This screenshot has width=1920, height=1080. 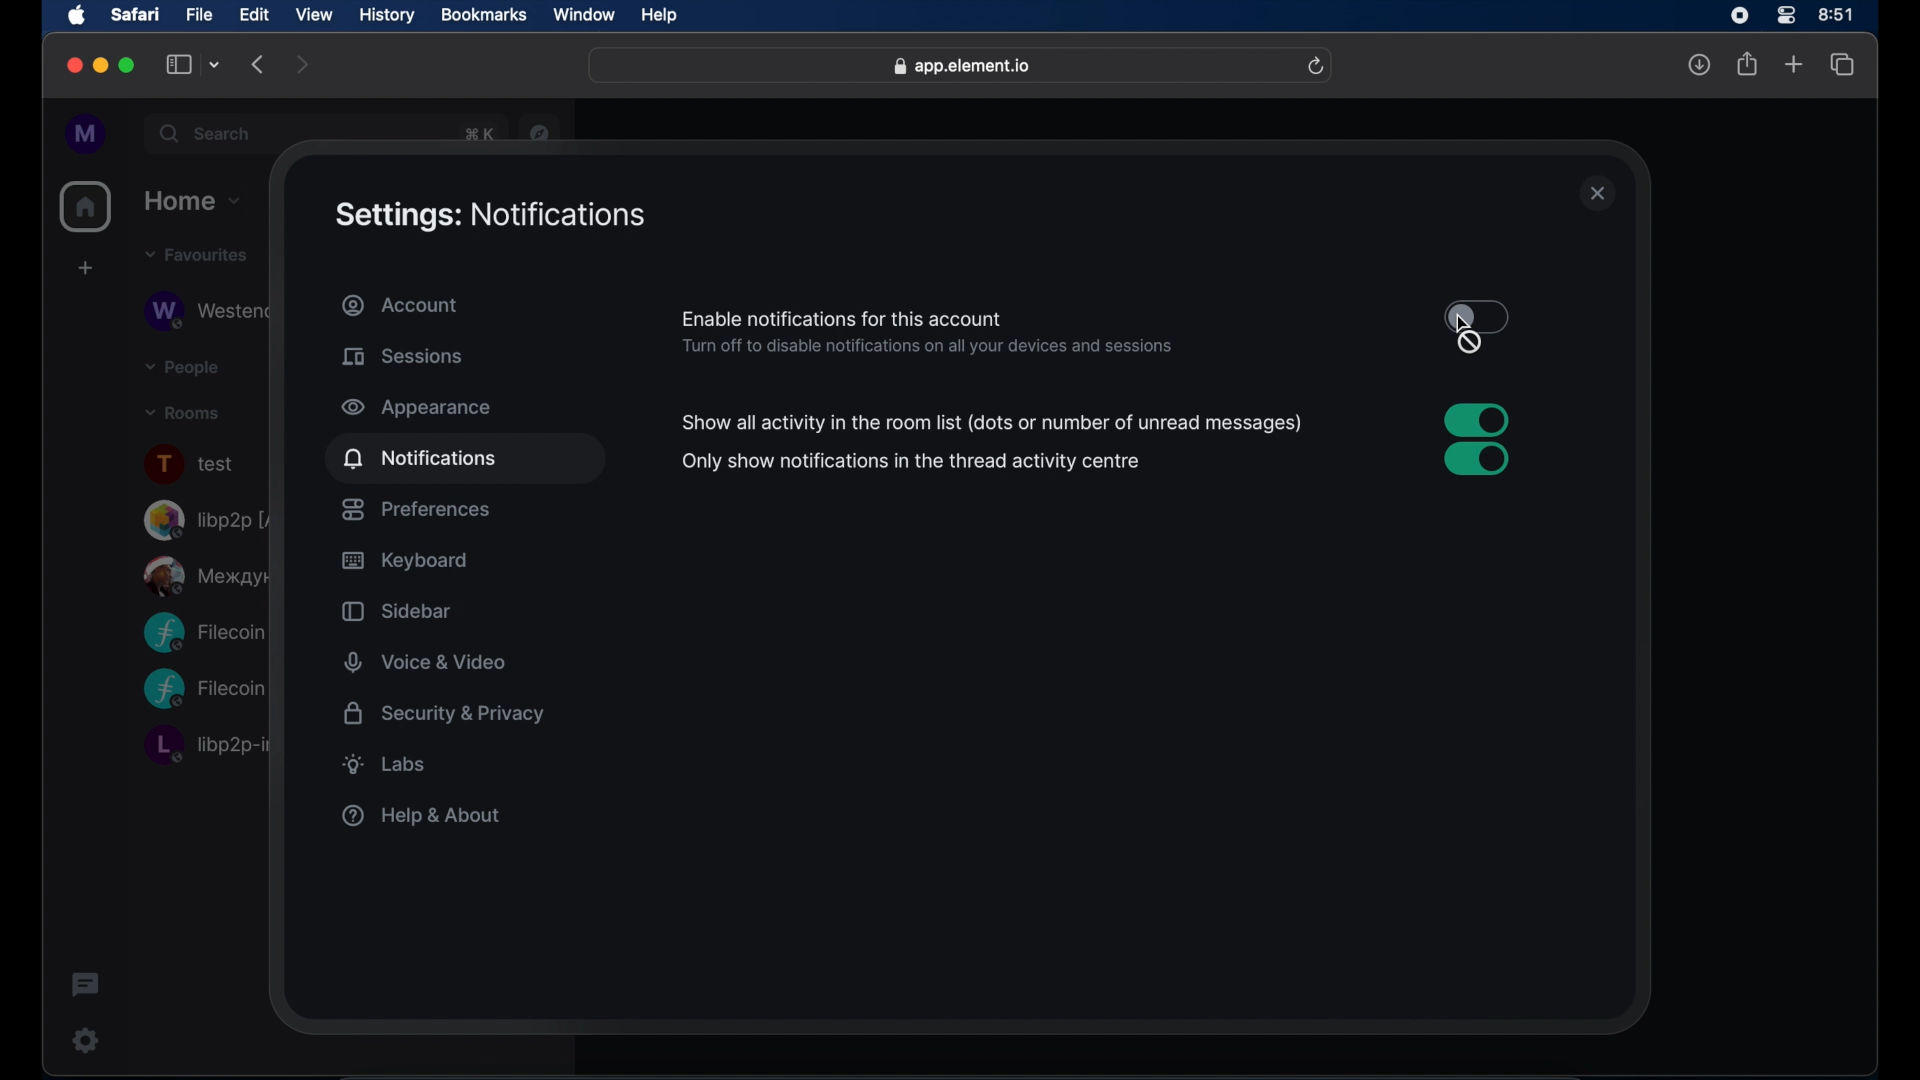 I want to click on appearance, so click(x=415, y=408).